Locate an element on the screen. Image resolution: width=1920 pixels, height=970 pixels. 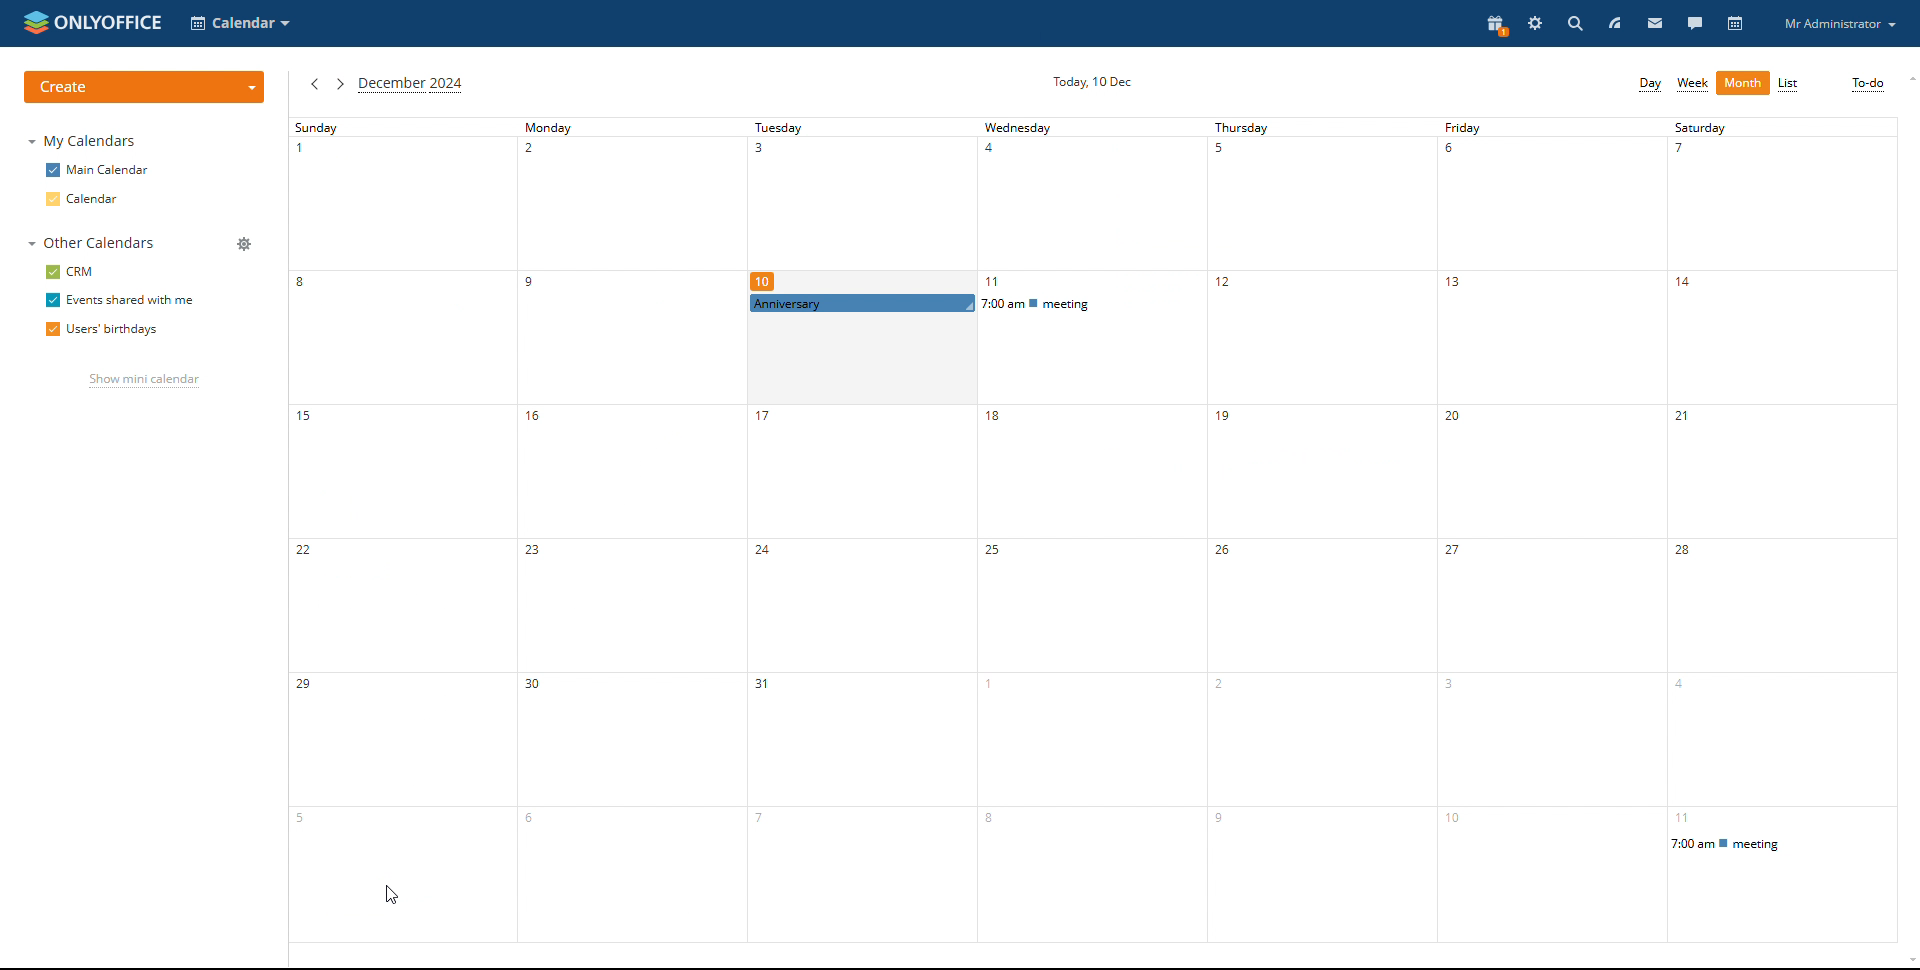
scroll up is located at coordinates (1908, 80).